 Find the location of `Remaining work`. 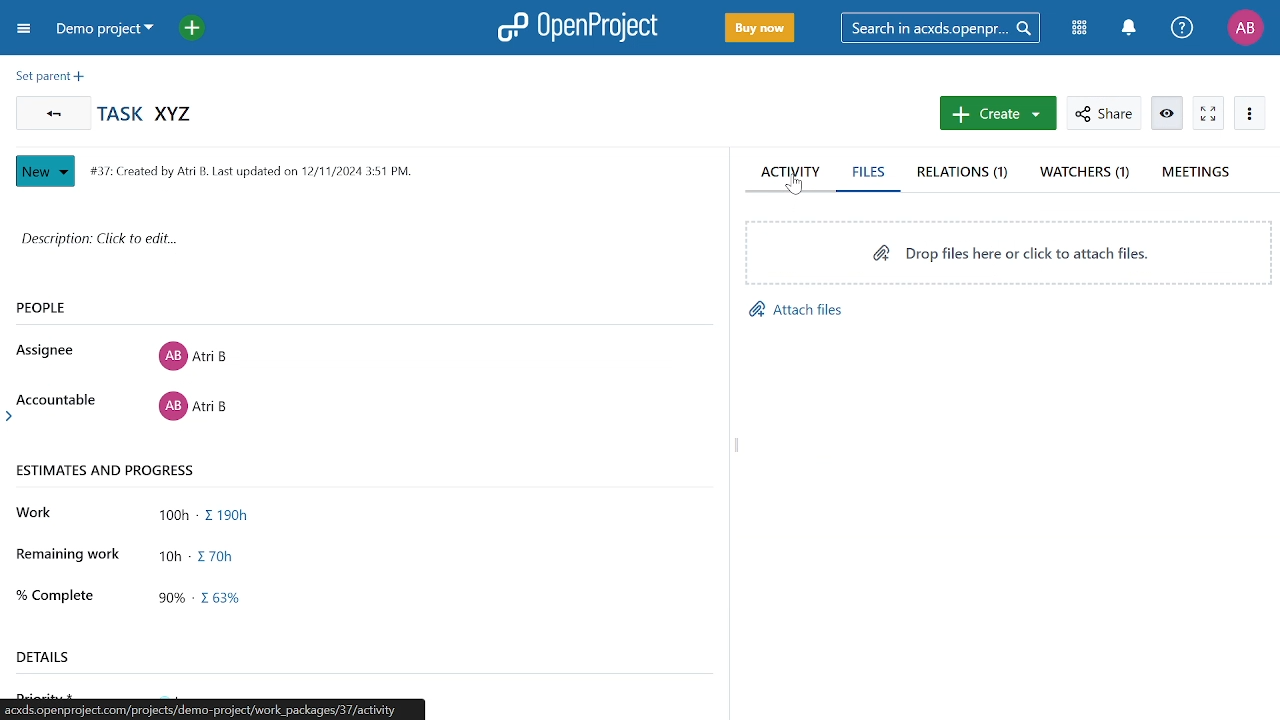

Remaining work is located at coordinates (71, 555).